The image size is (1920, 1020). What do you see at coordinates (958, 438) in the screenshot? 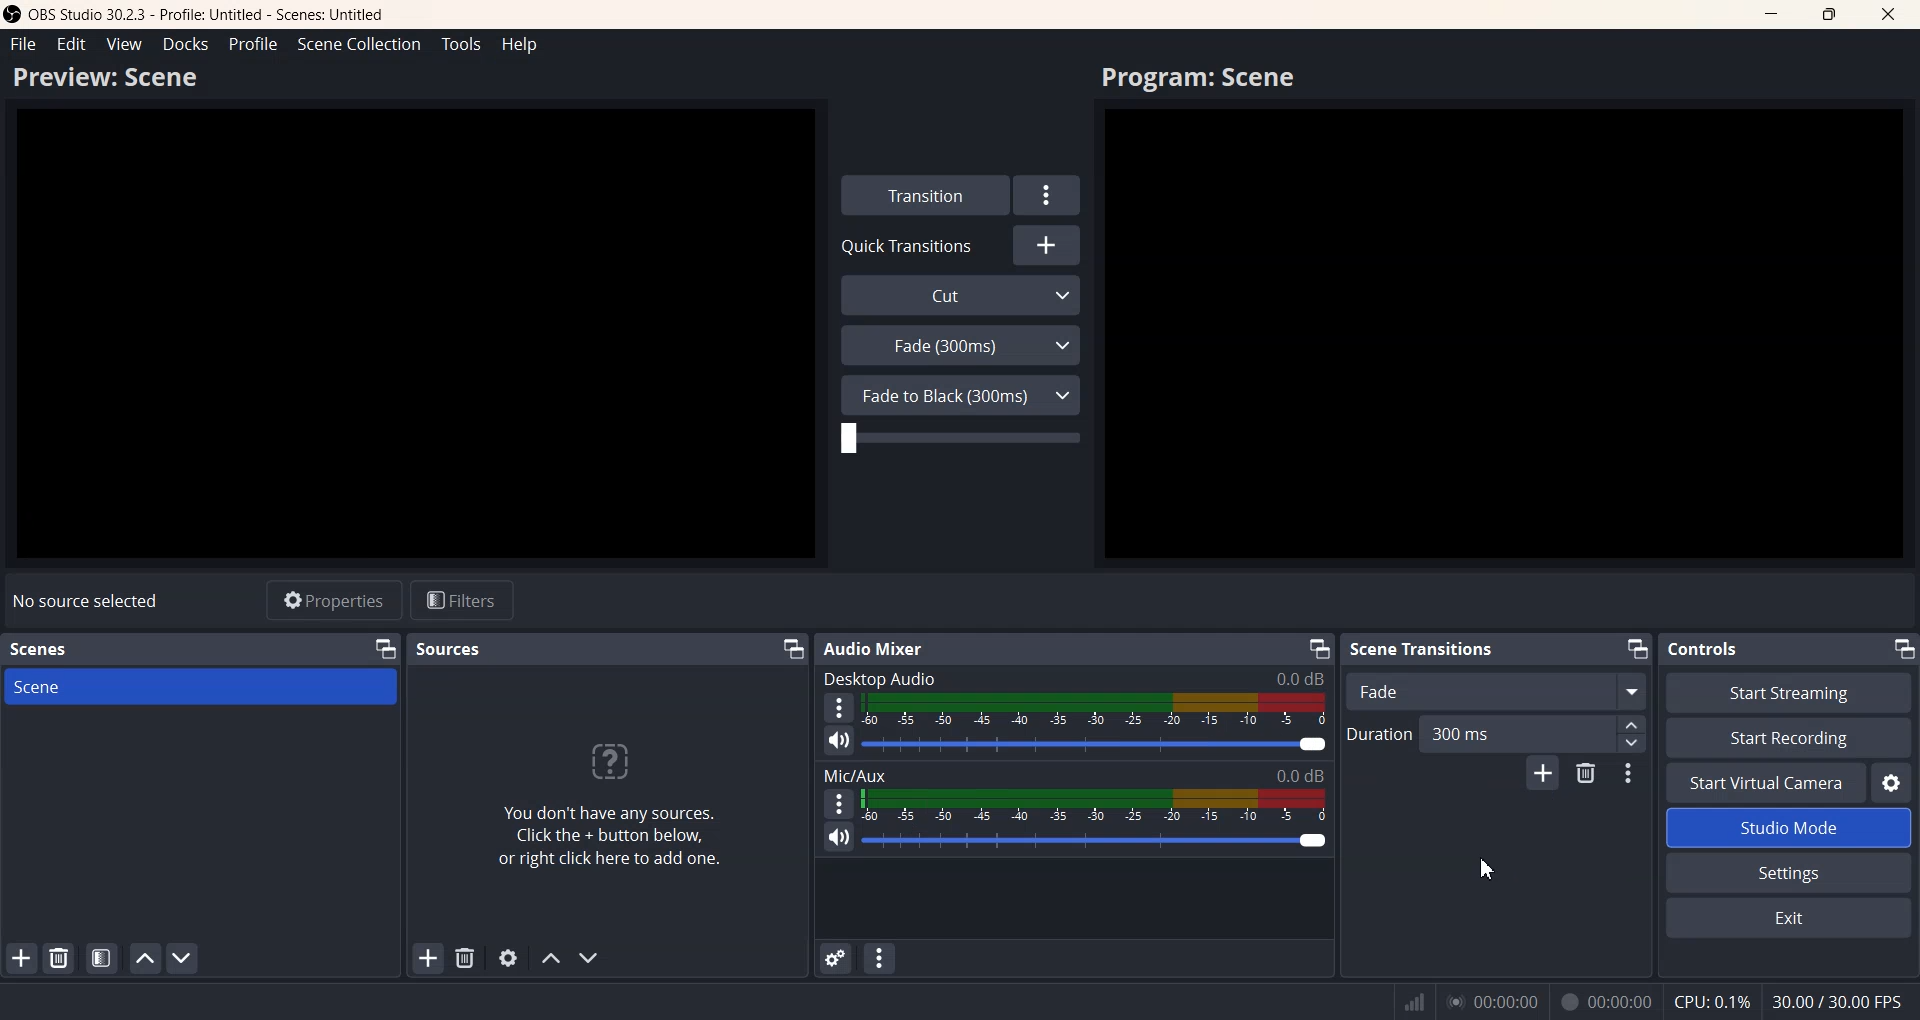
I see `Adjuster` at bounding box center [958, 438].